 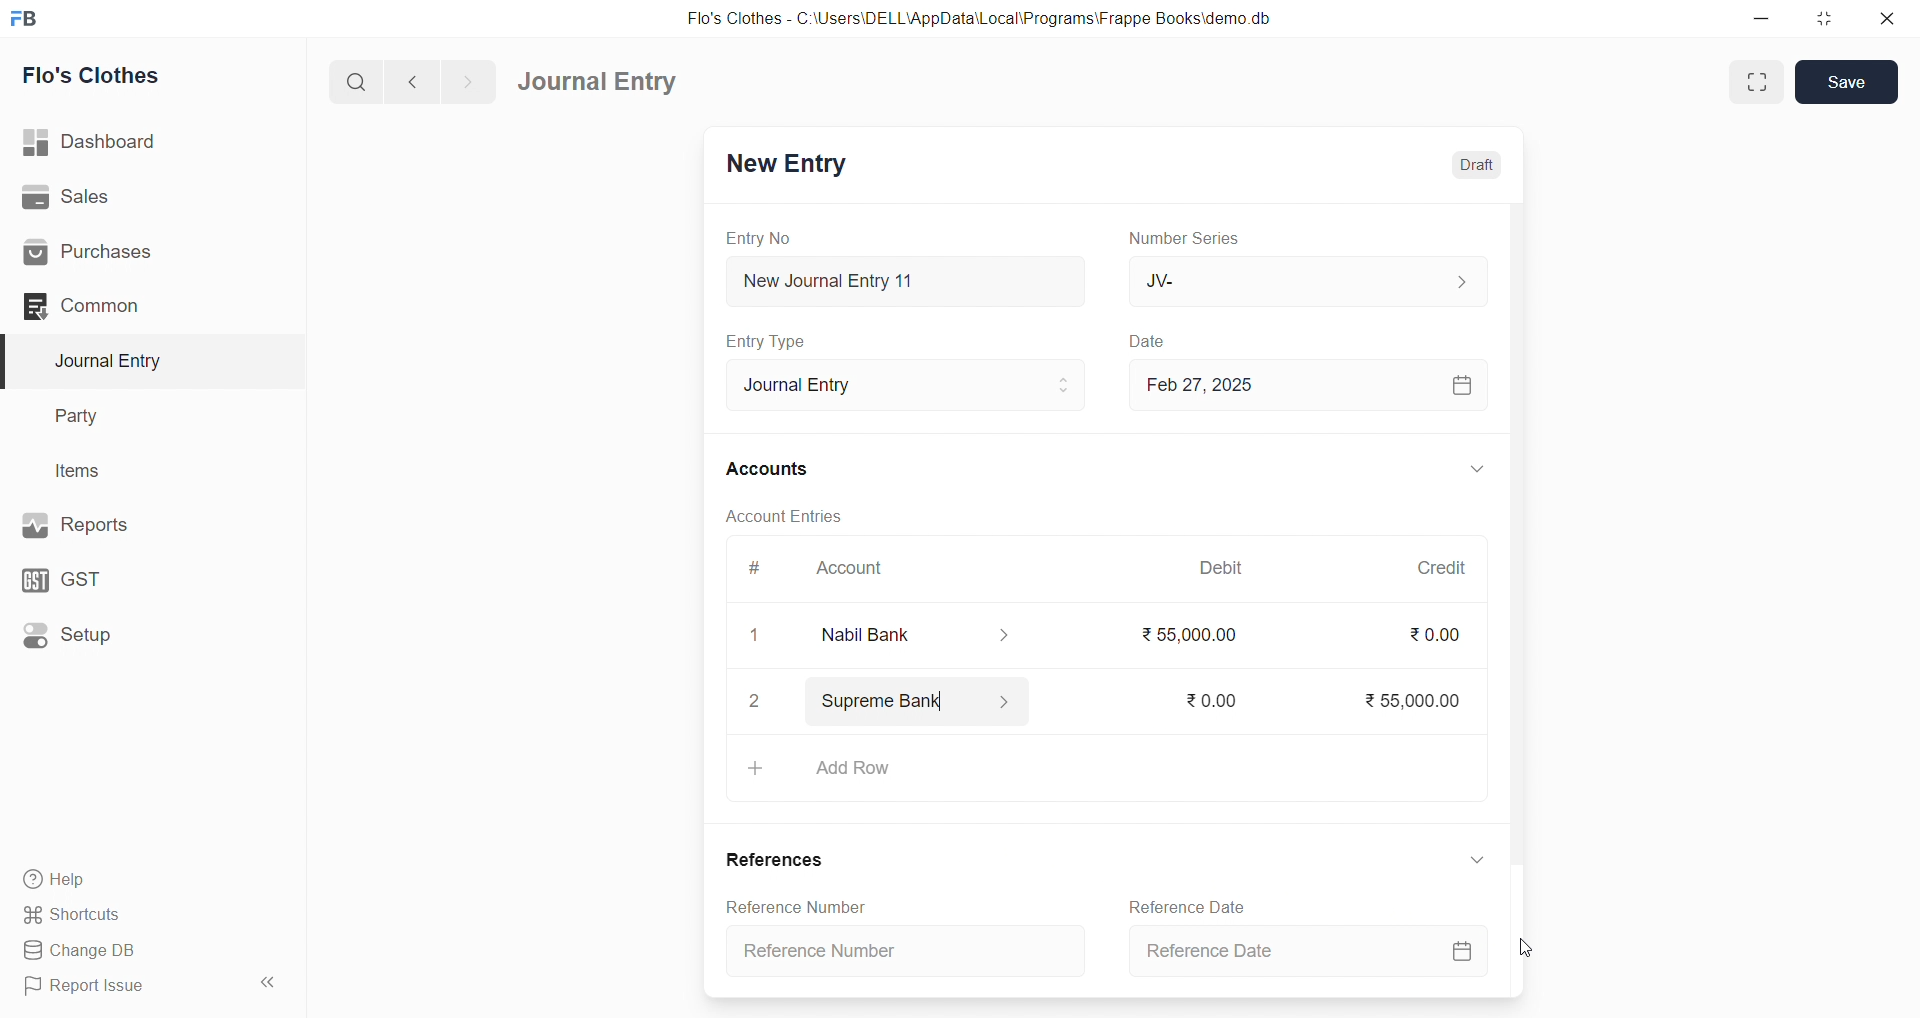 I want to click on Date, so click(x=1153, y=342).